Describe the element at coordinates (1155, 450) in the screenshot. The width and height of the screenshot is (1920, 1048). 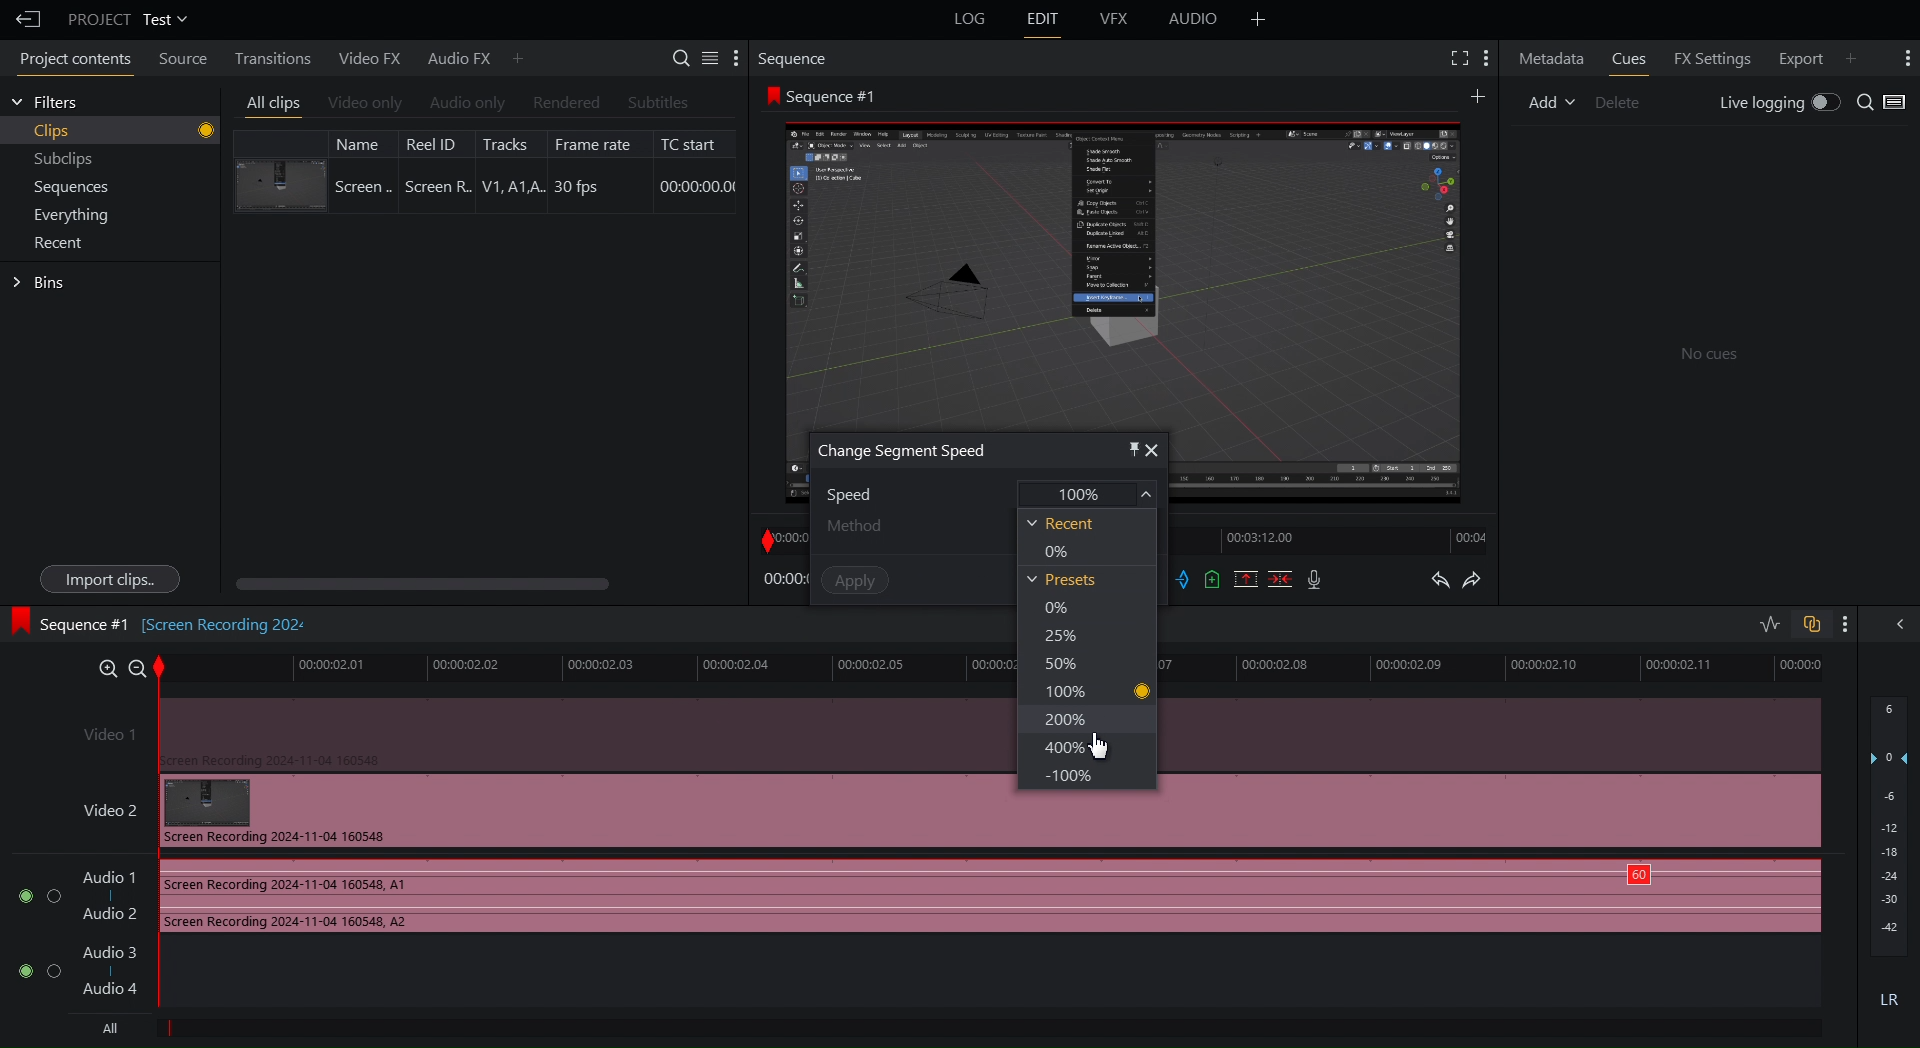
I see `Close` at that location.